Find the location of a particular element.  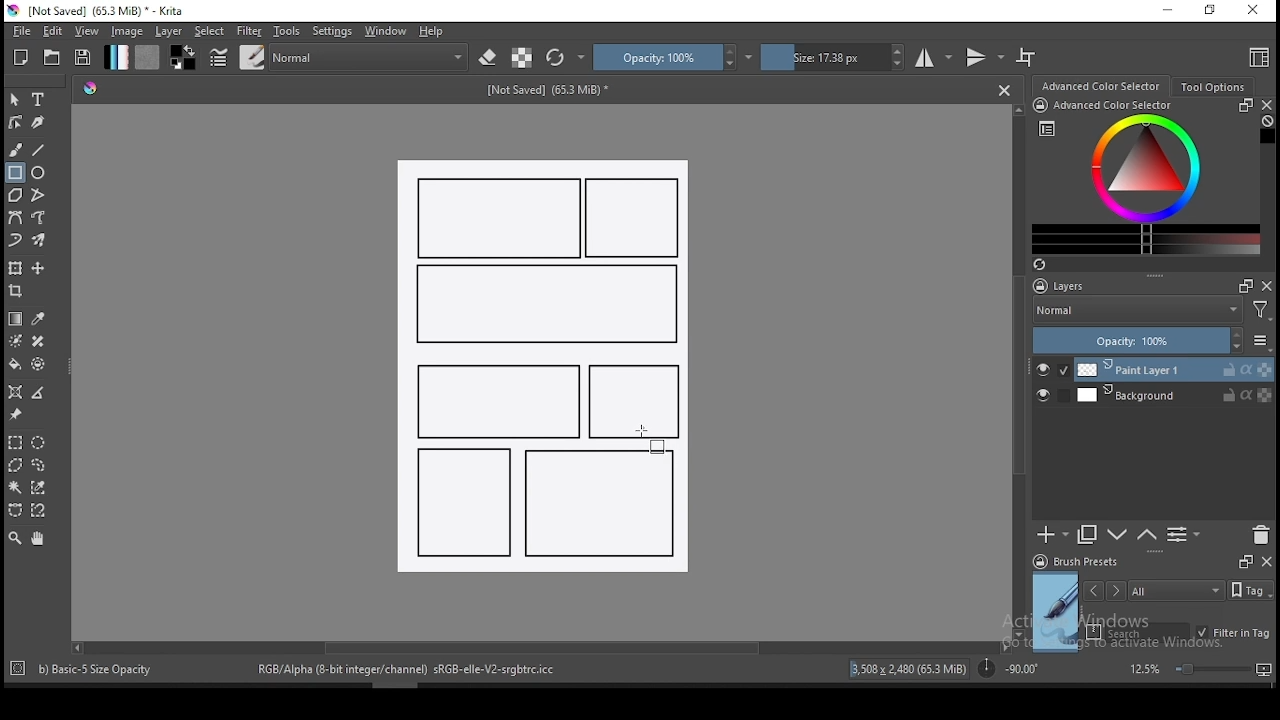

opacity is located at coordinates (1150, 342).